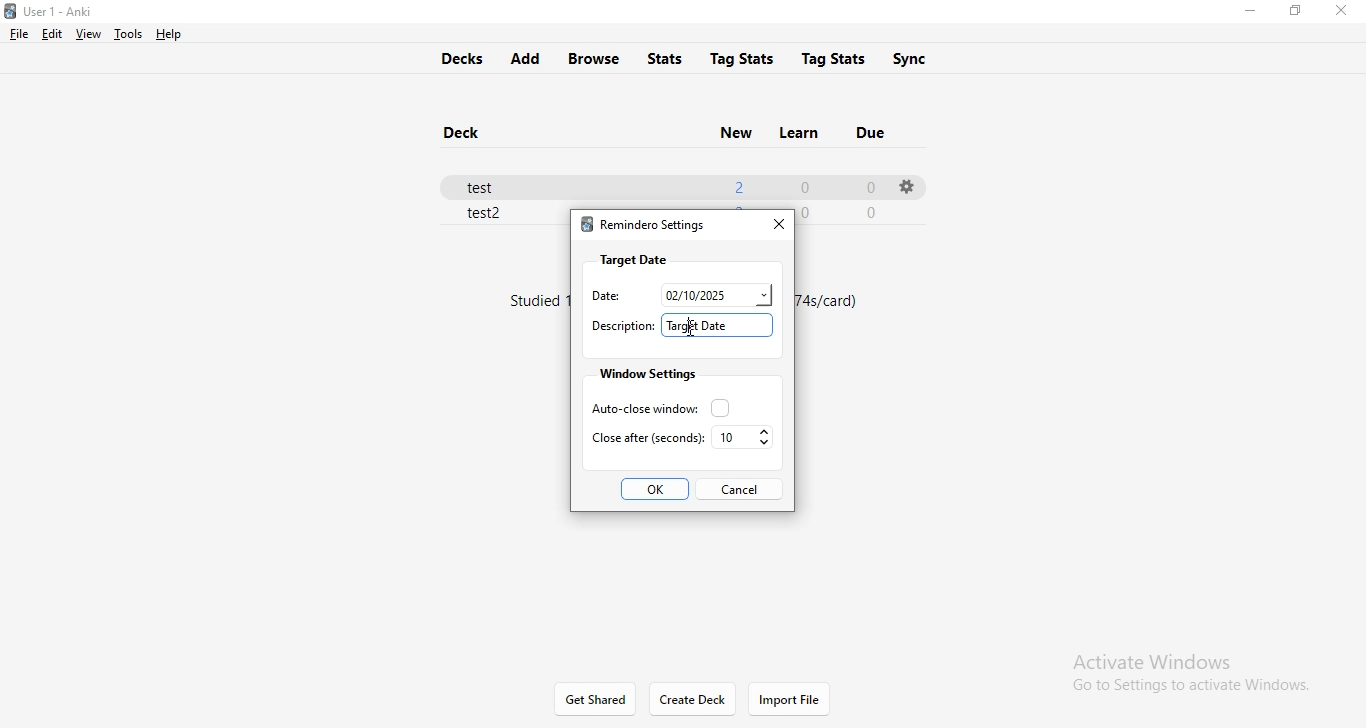 This screenshot has height=728, width=1366. What do you see at coordinates (804, 185) in the screenshot?
I see `0` at bounding box center [804, 185].